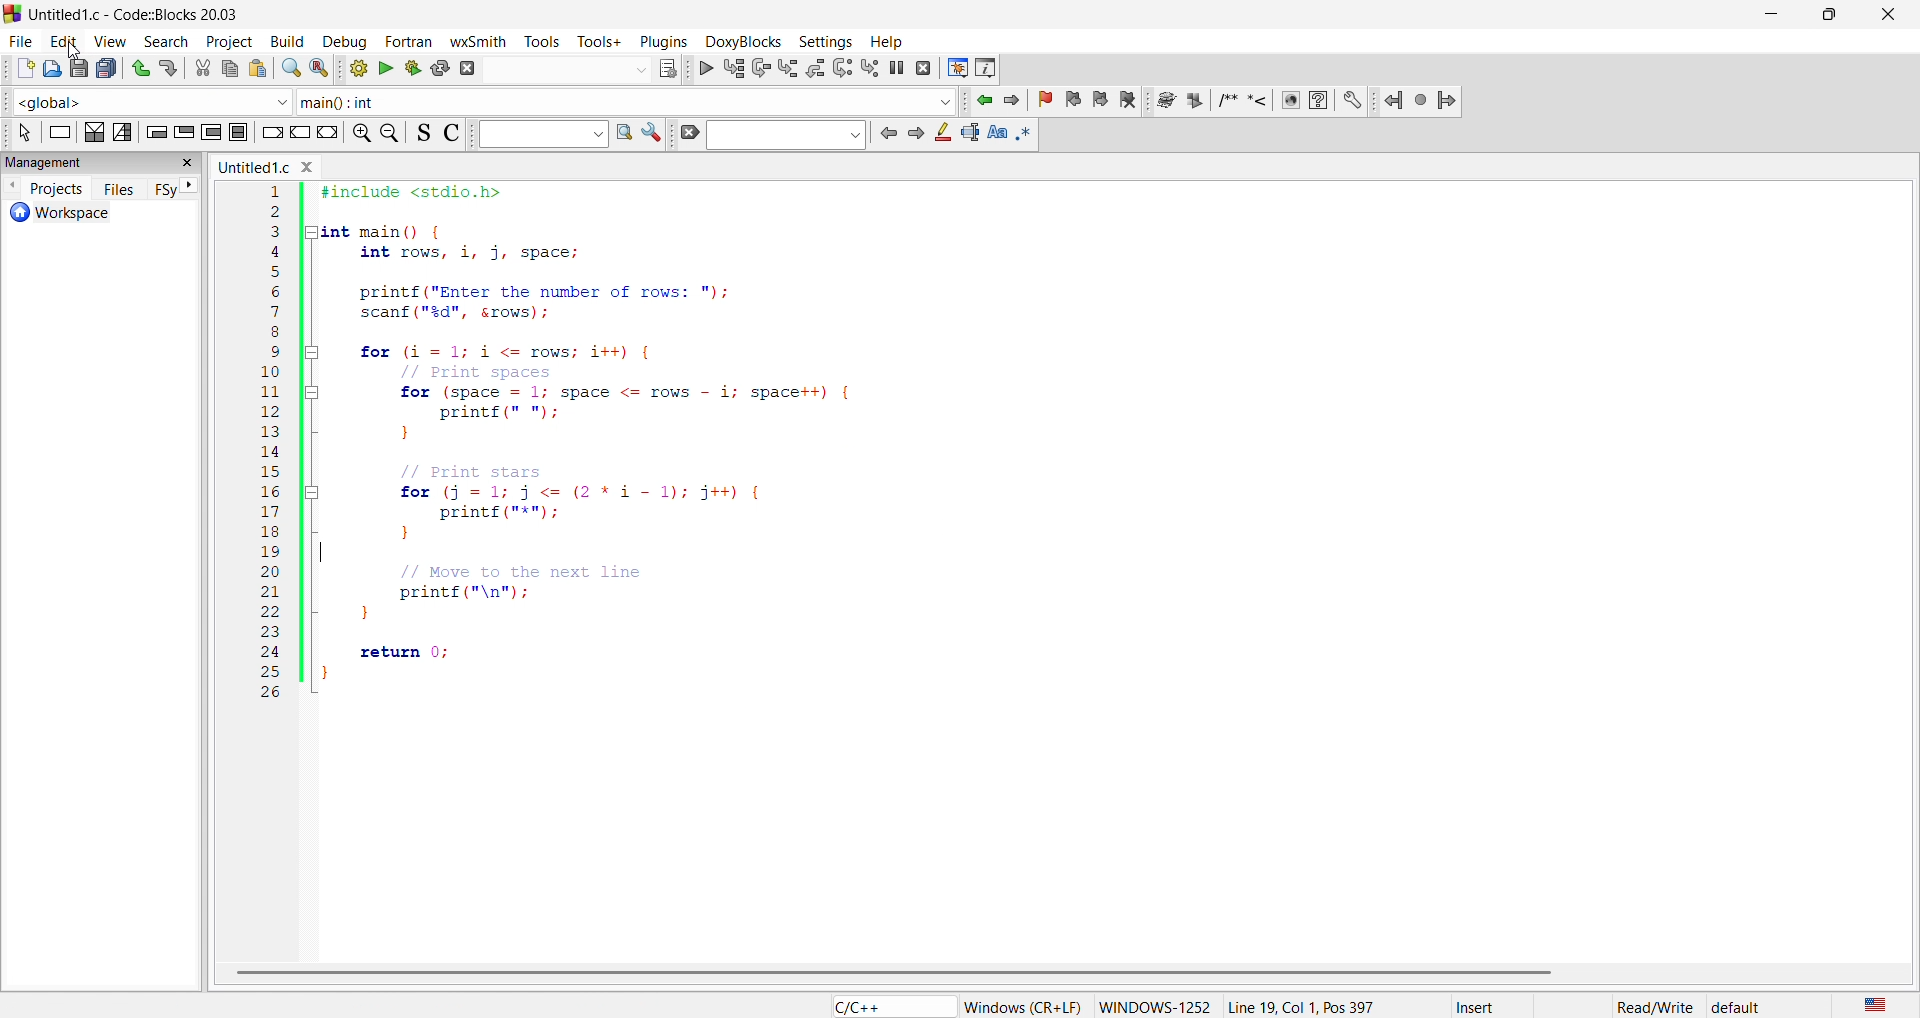  Describe the element at coordinates (1322, 102) in the screenshot. I see `help` at that location.